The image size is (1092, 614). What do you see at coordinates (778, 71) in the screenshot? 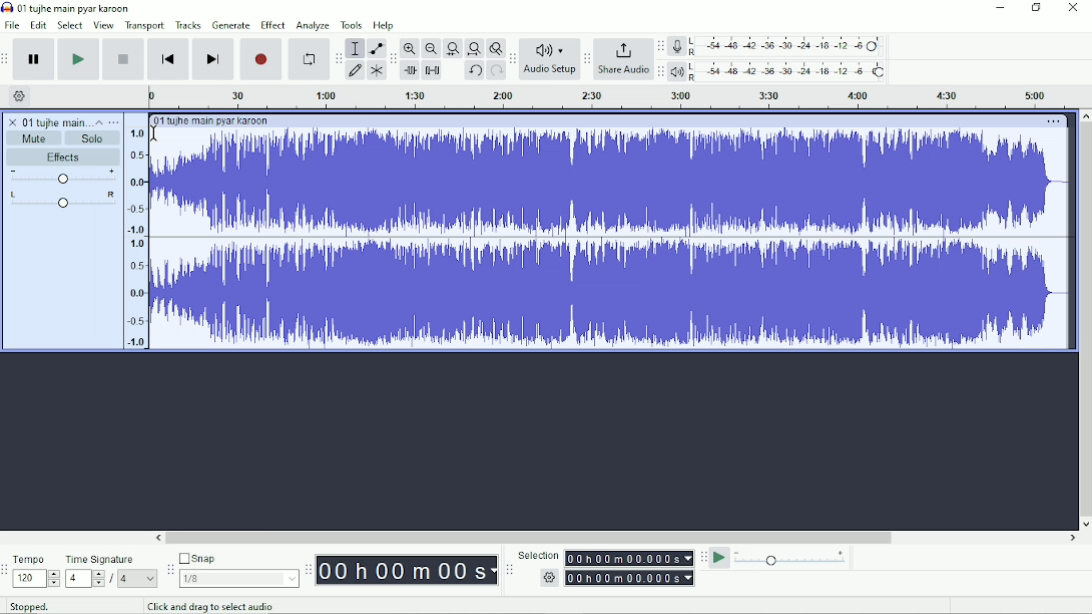
I see `Playback meter` at bounding box center [778, 71].